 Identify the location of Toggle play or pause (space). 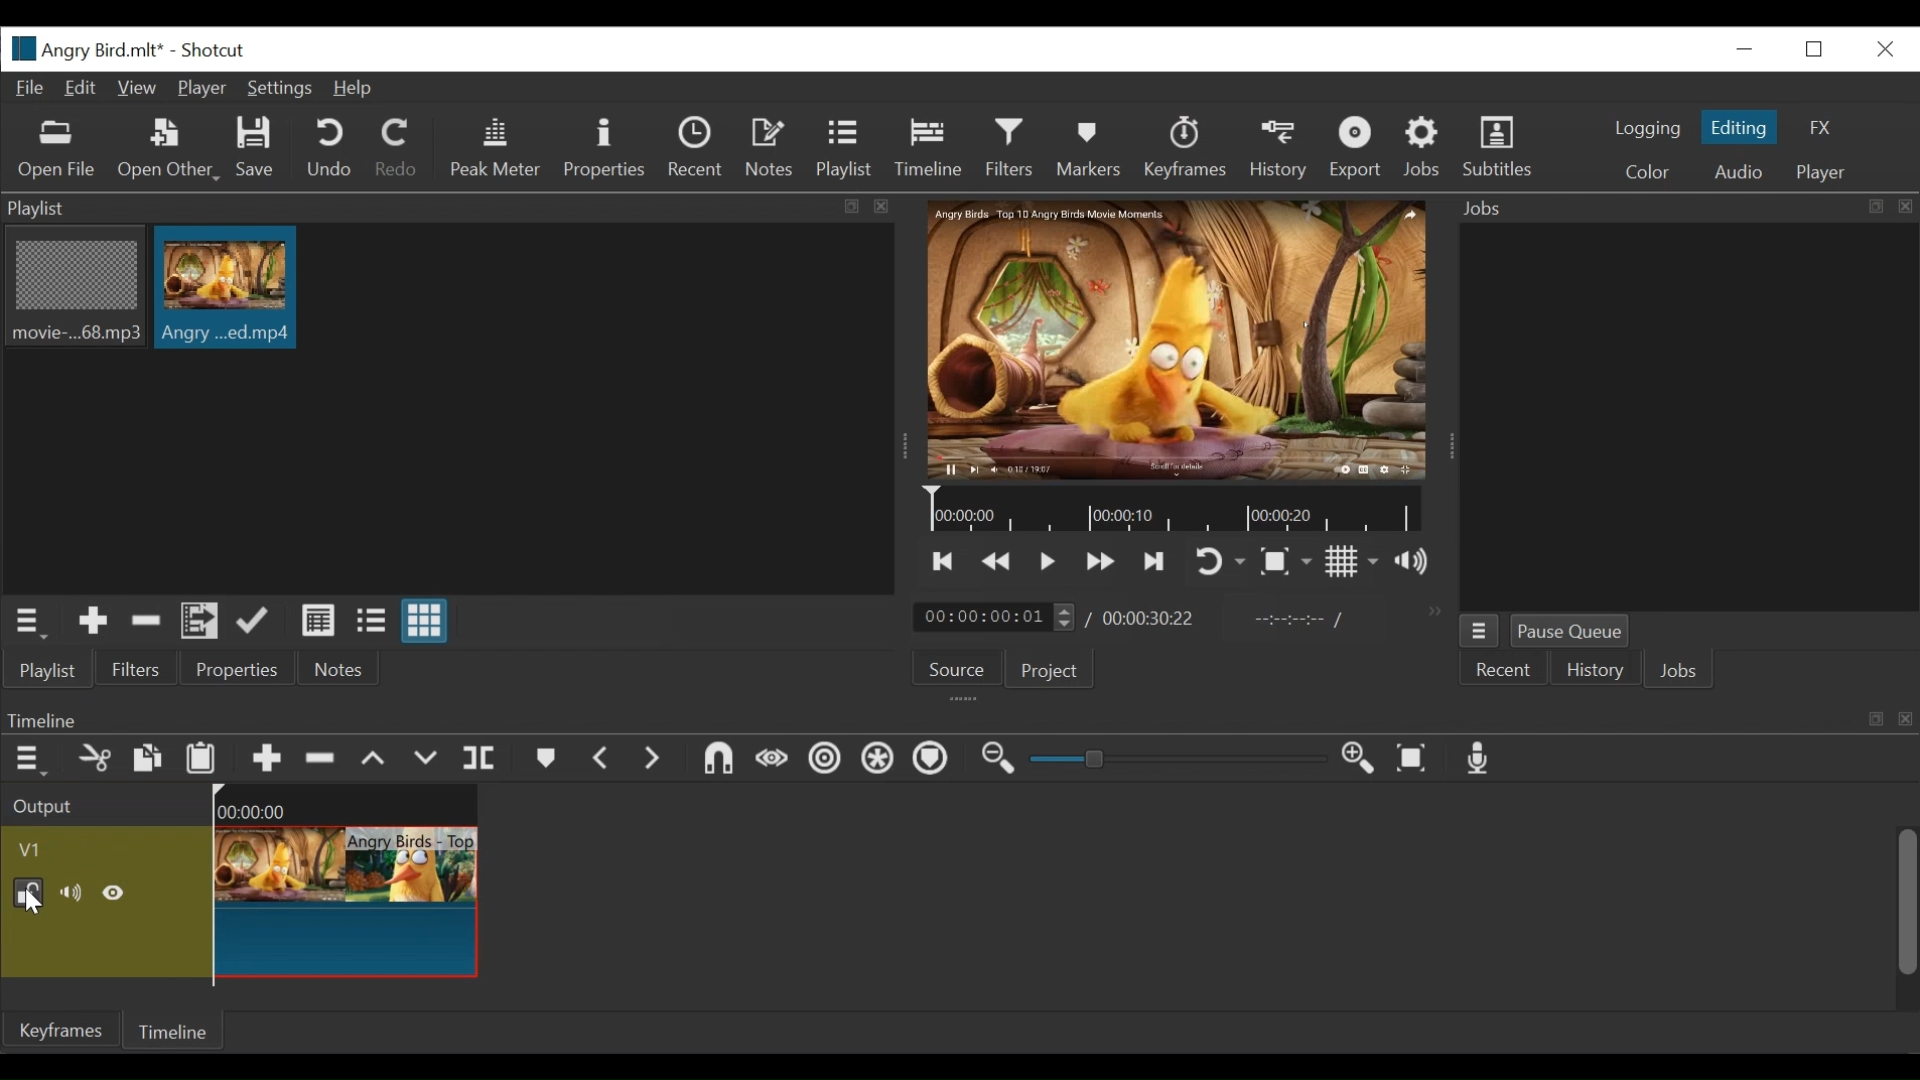
(1047, 562).